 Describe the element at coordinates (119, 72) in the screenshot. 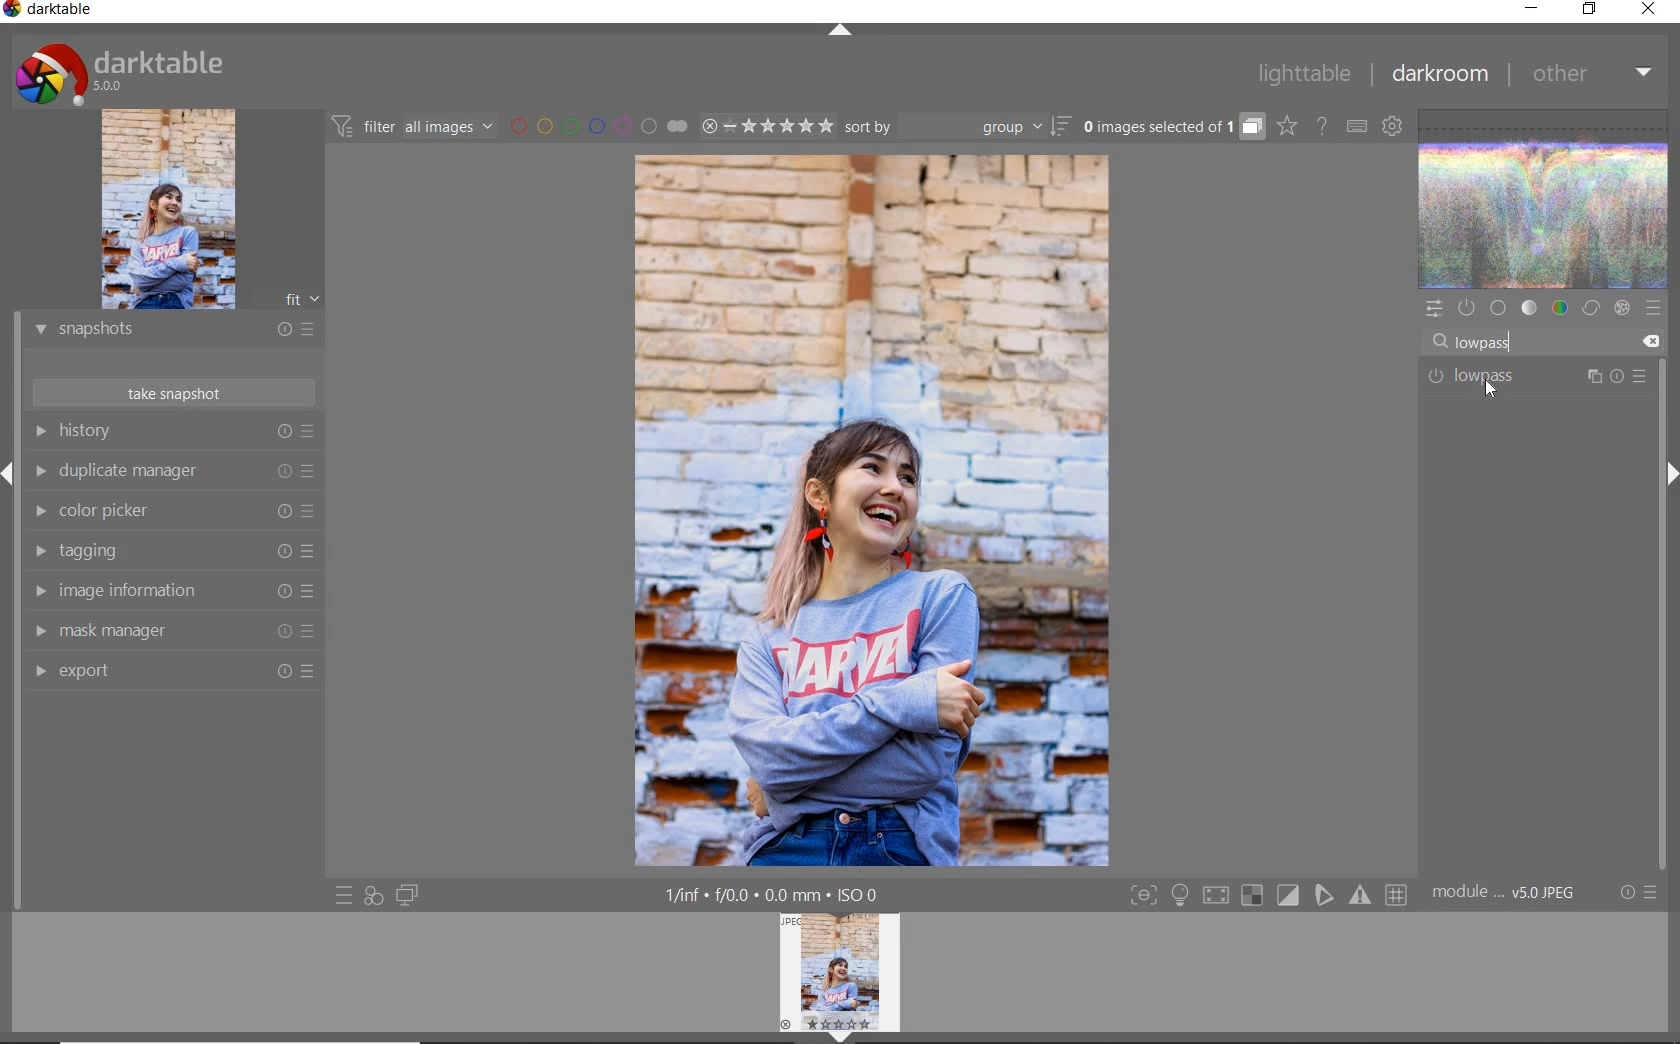

I see `system logo` at that location.